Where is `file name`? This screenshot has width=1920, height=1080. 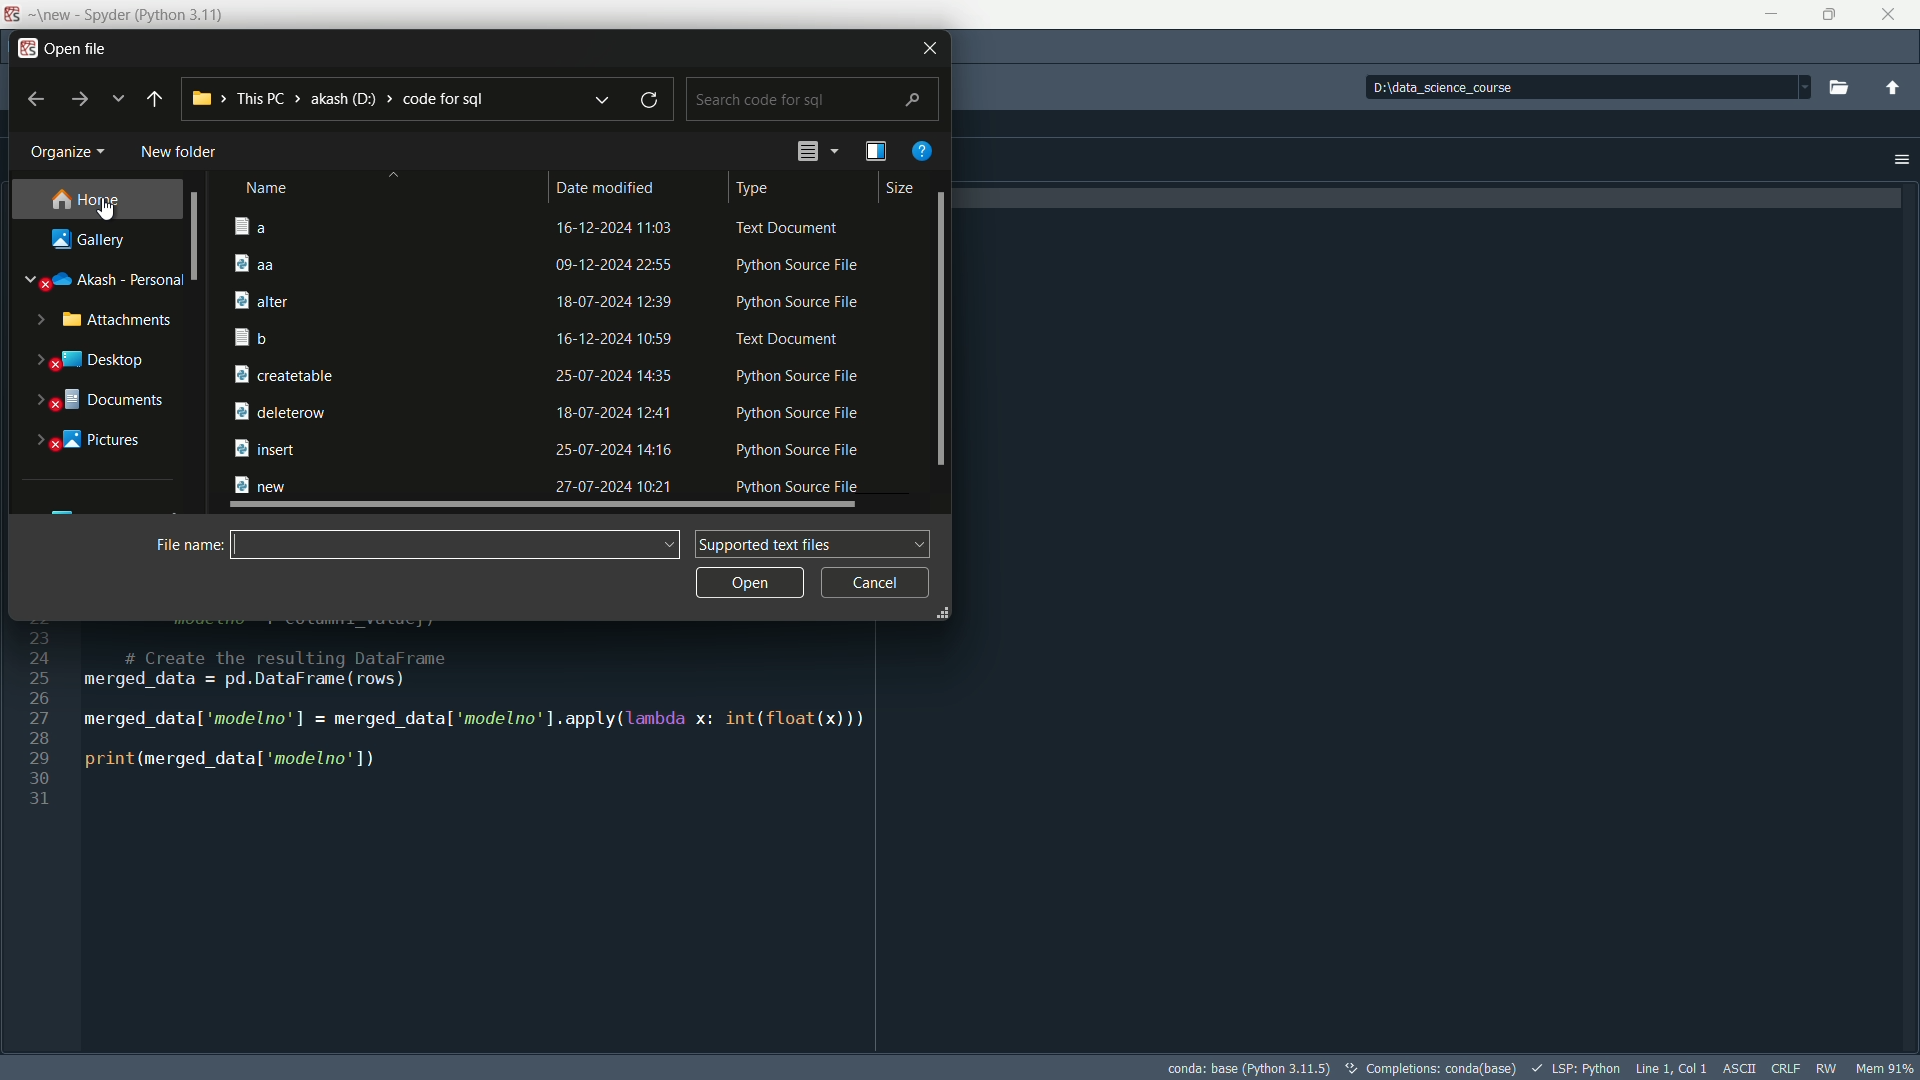
file name is located at coordinates (374, 482).